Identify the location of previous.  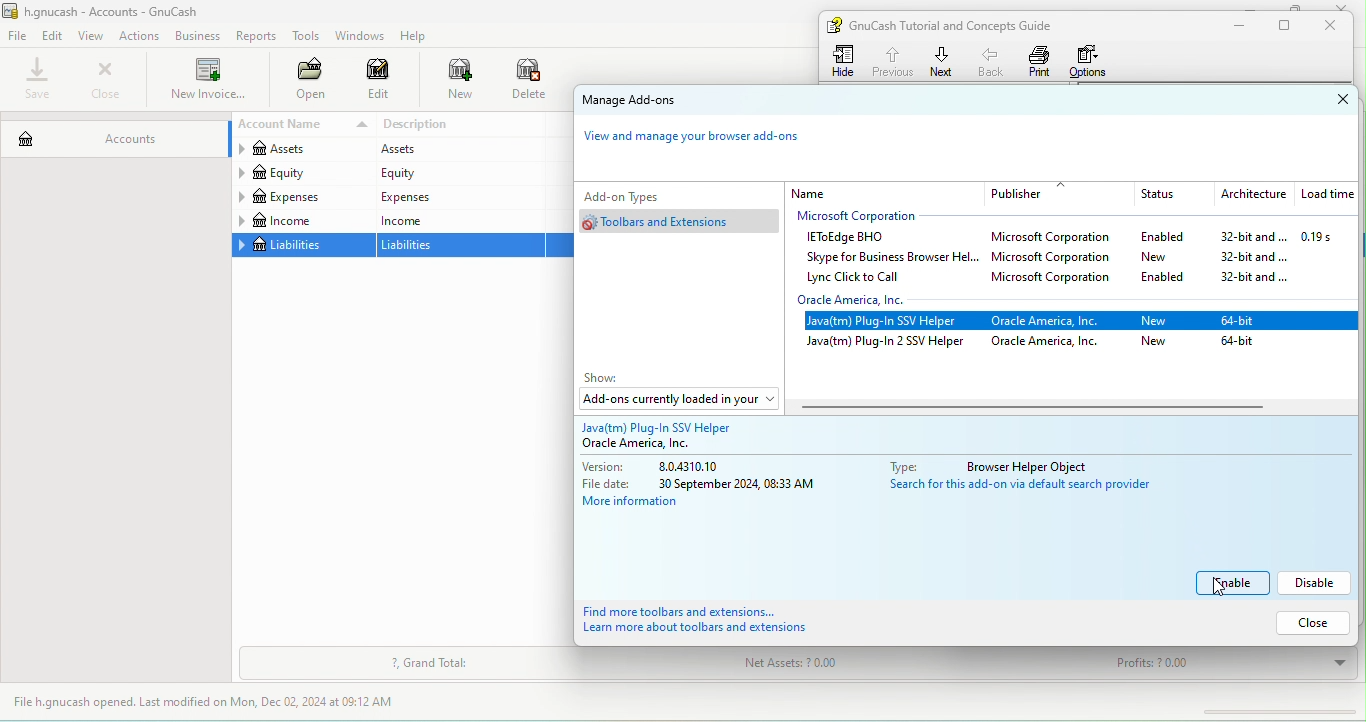
(891, 59).